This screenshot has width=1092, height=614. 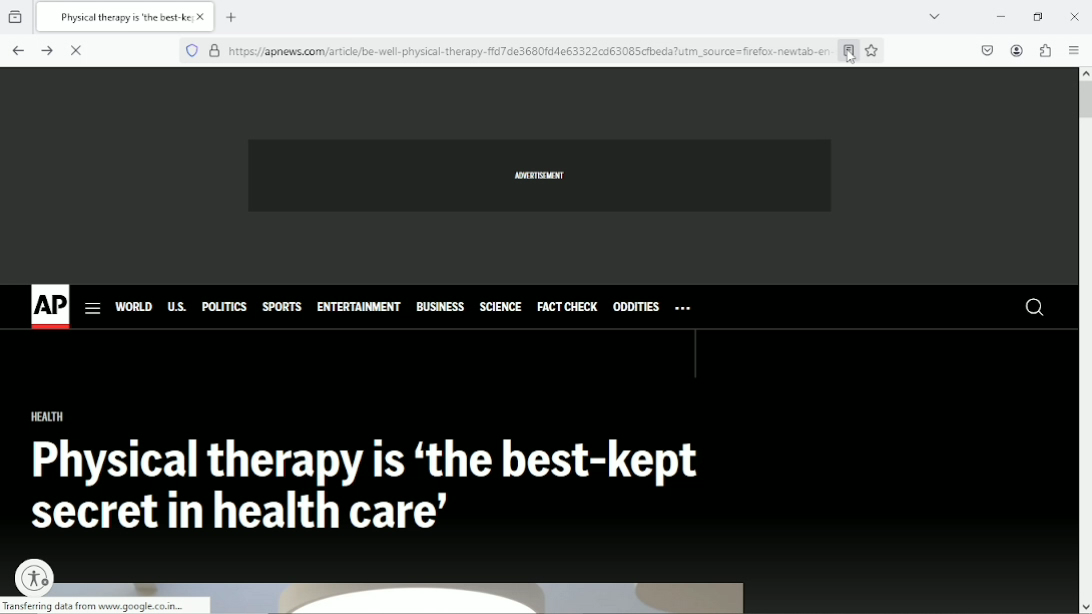 What do you see at coordinates (1045, 50) in the screenshot?
I see `extensions` at bounding box center [1045, 50].